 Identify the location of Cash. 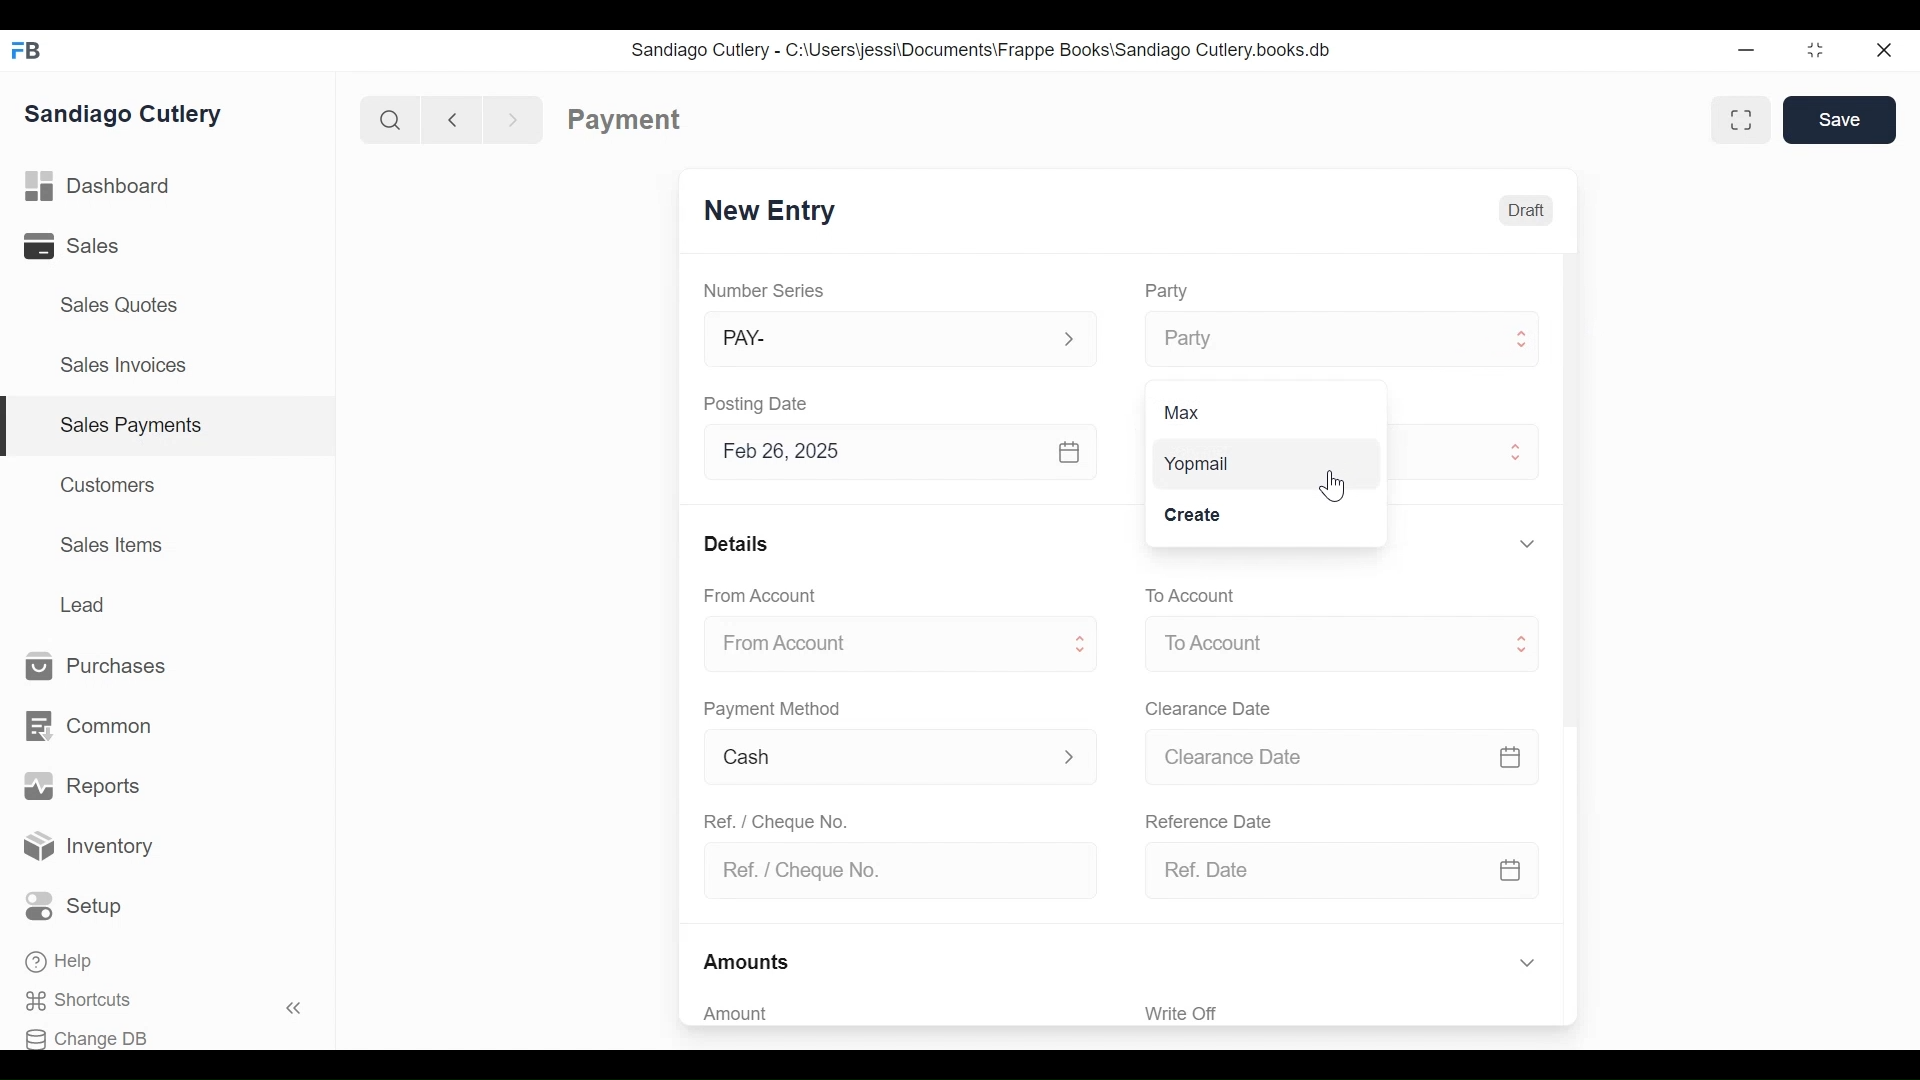
(877, 758).